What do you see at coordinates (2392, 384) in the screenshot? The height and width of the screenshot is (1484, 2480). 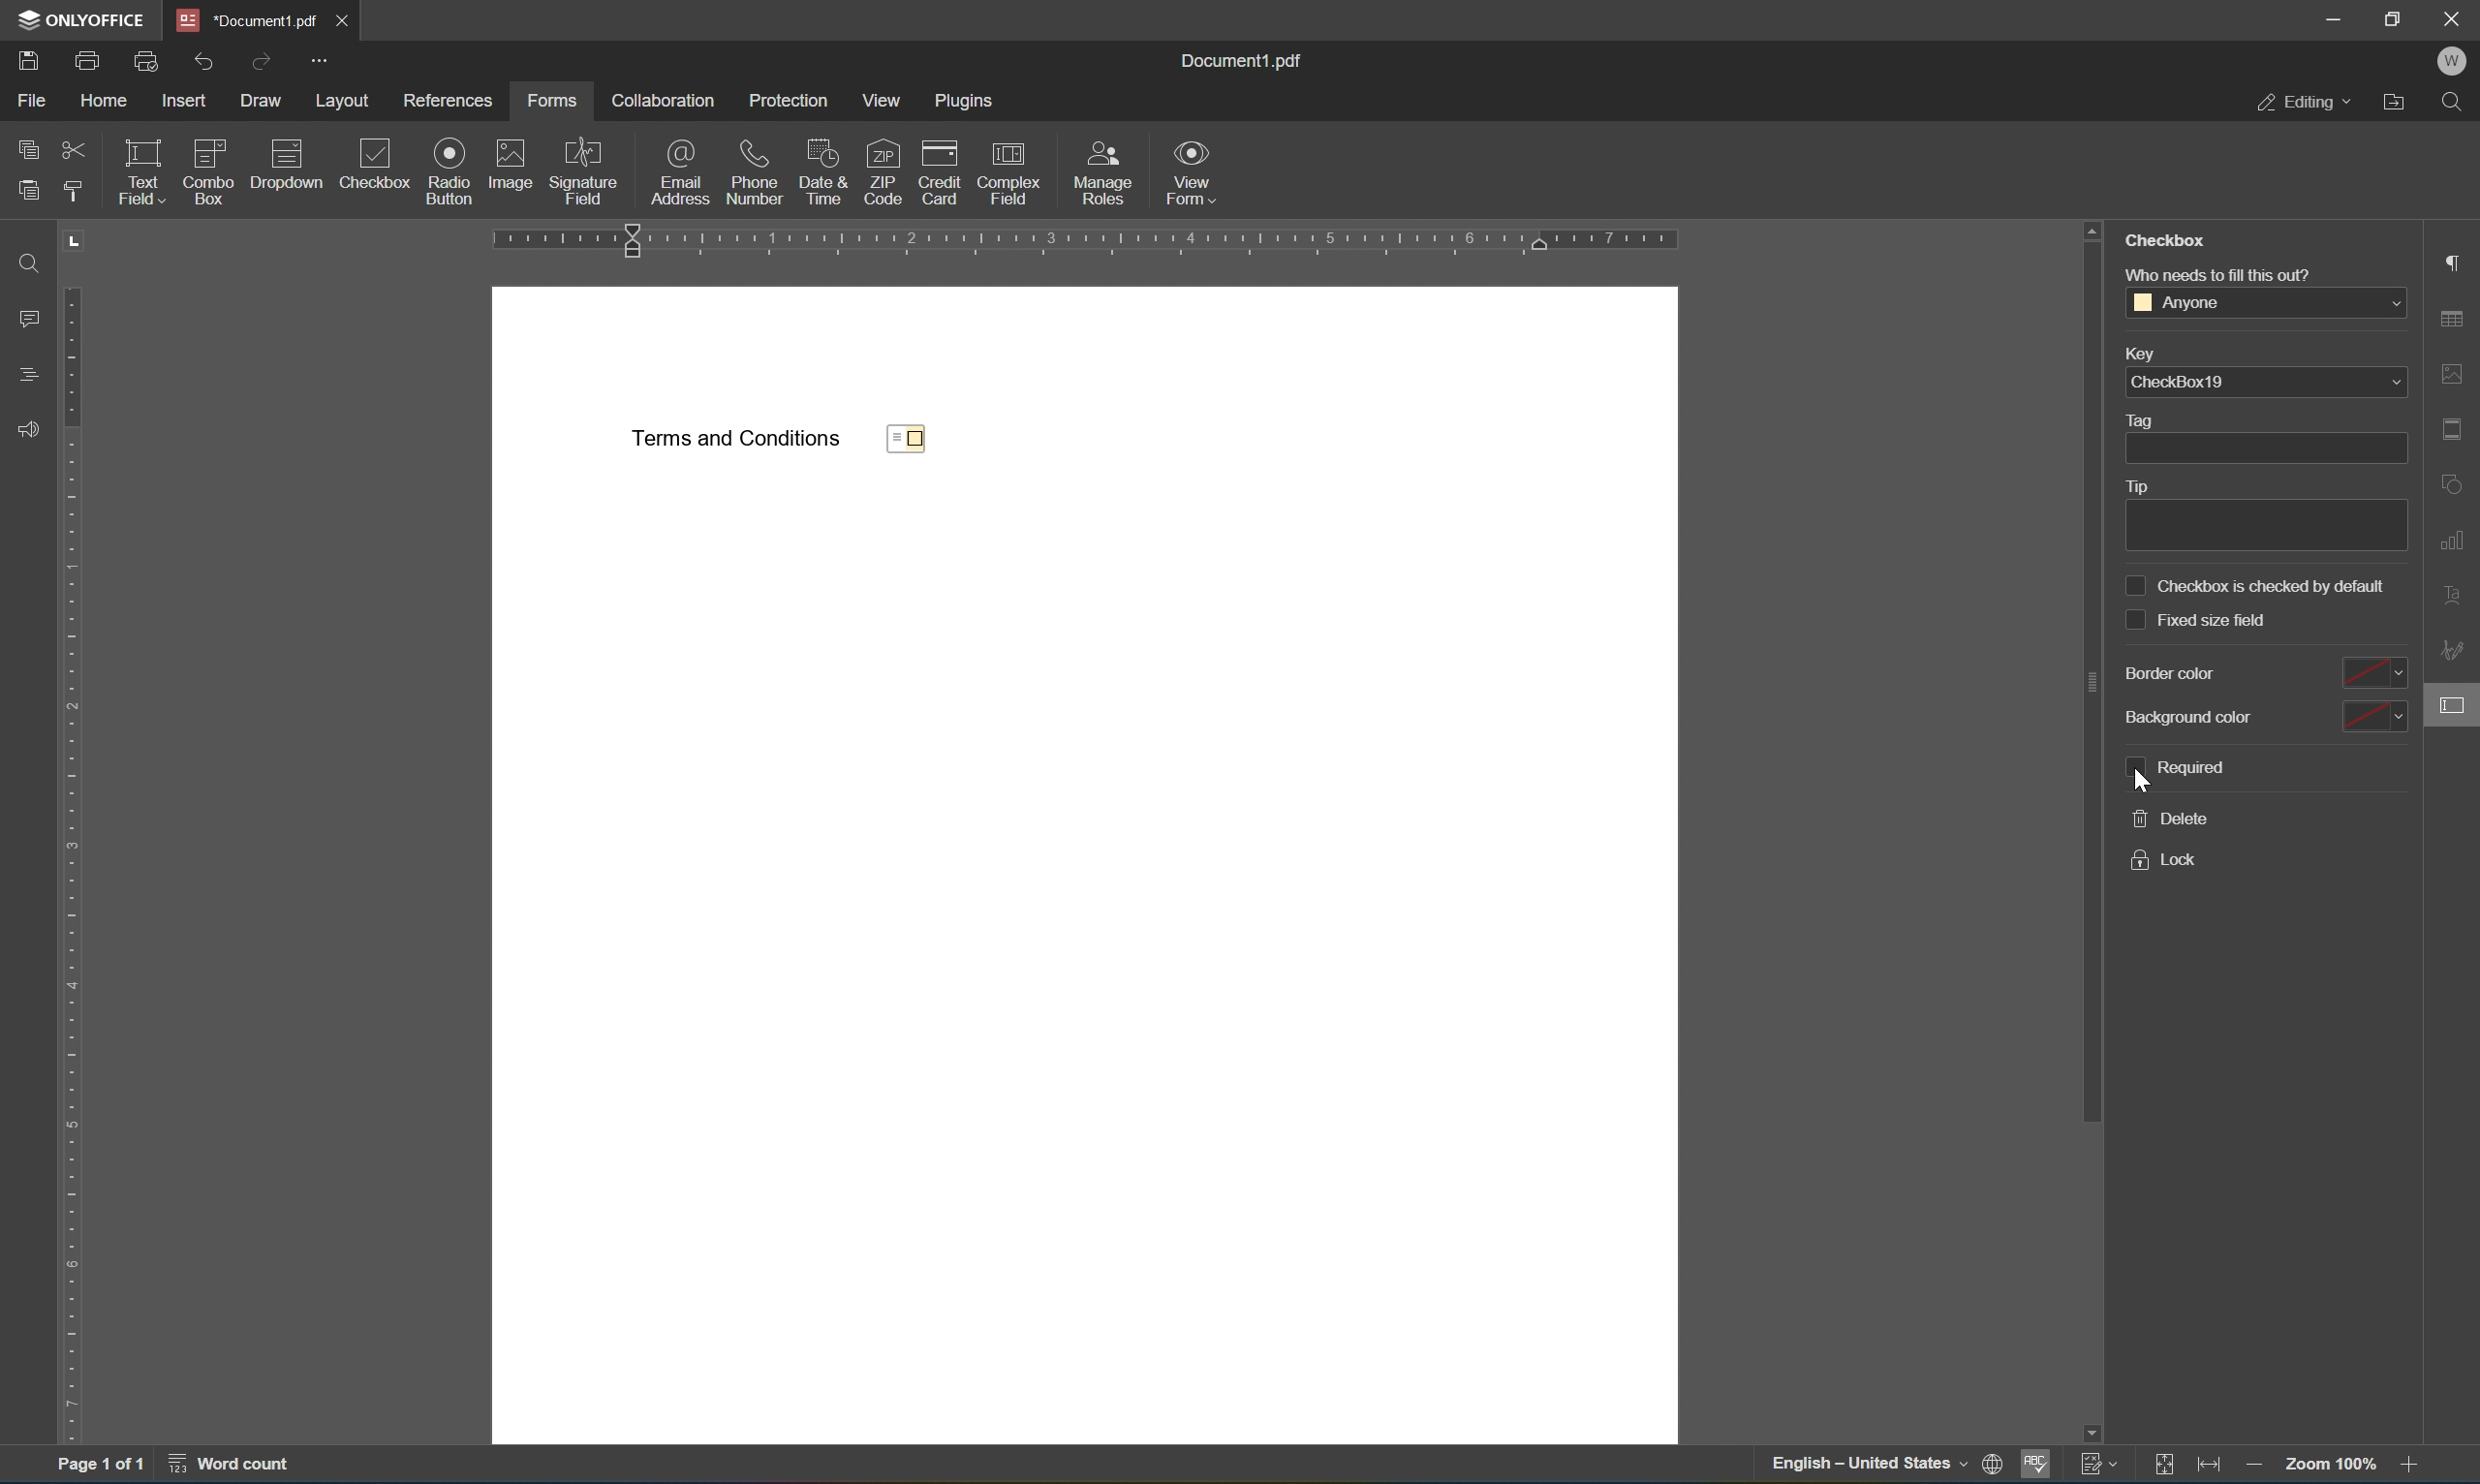 I see `drop down` at bounding box center [2392, 384].